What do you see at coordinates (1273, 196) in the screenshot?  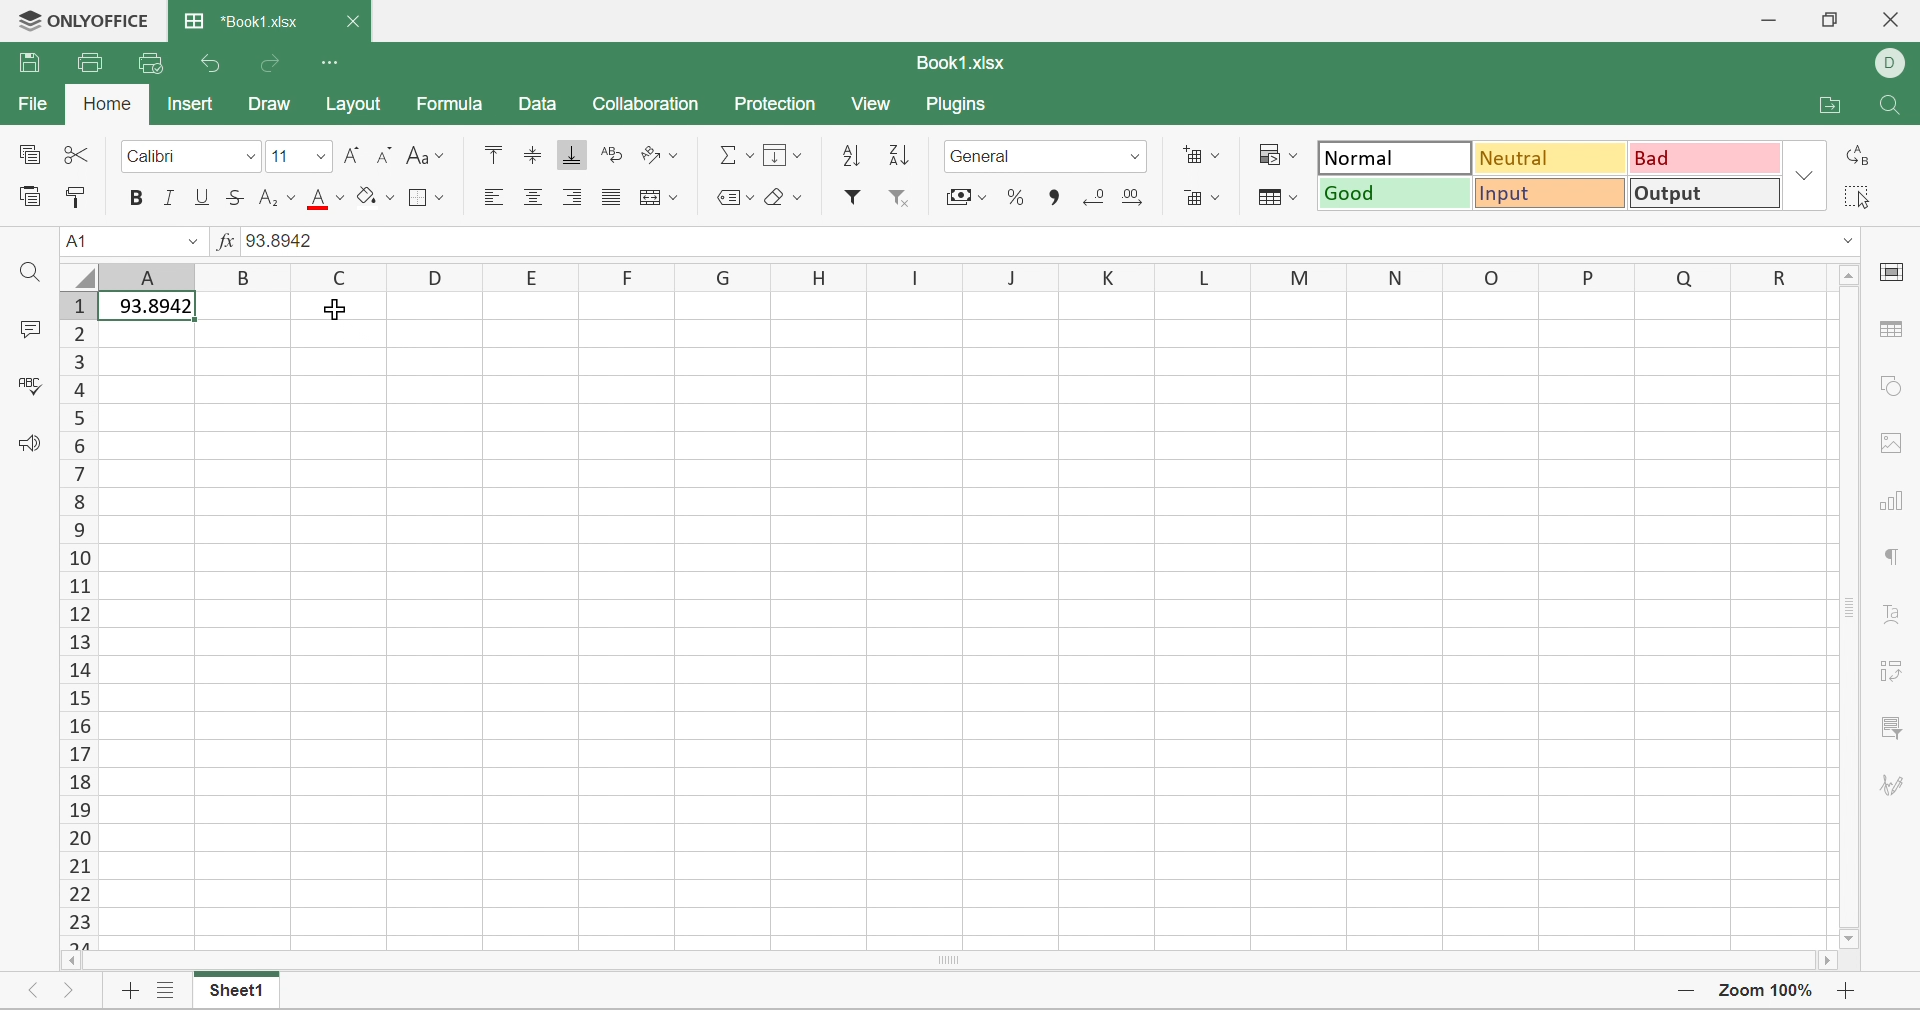 I see `Format table as template` at bounding box center [1273, 196].